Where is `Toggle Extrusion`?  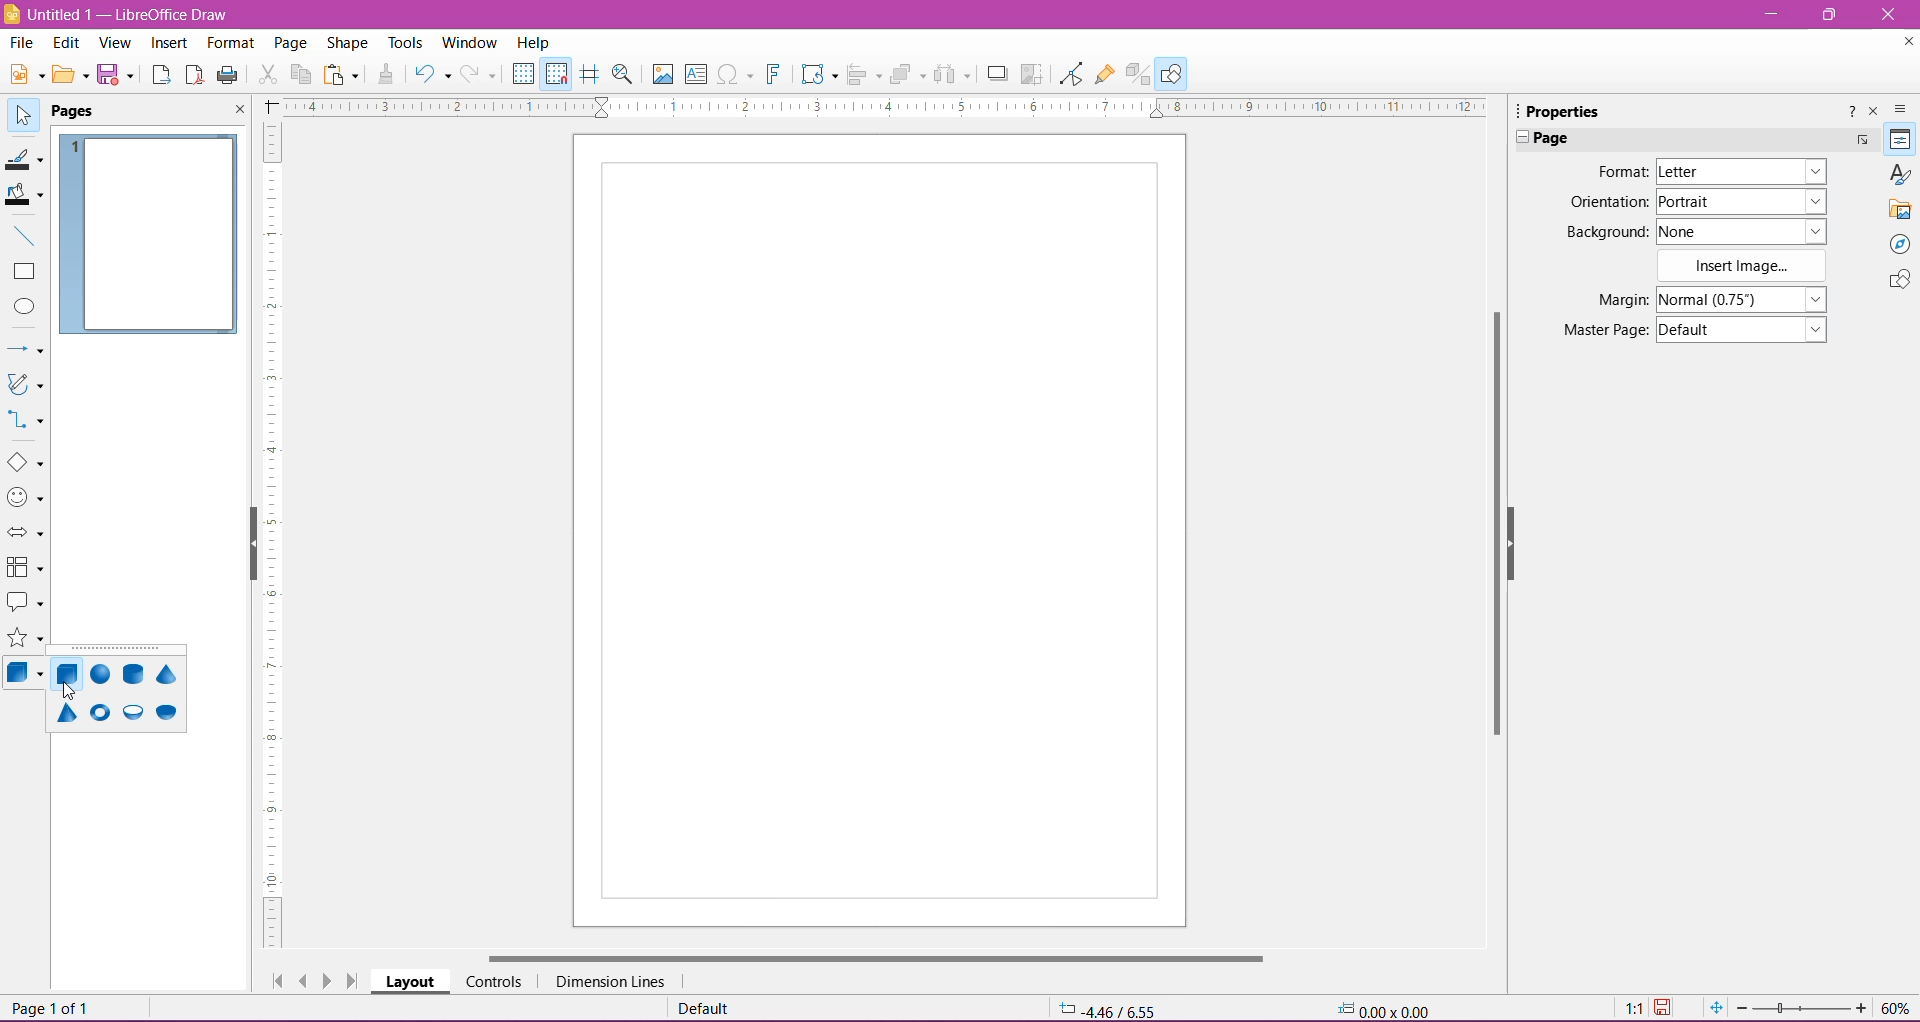 Toggle Extrusion is located at coordinates (1139, 74).